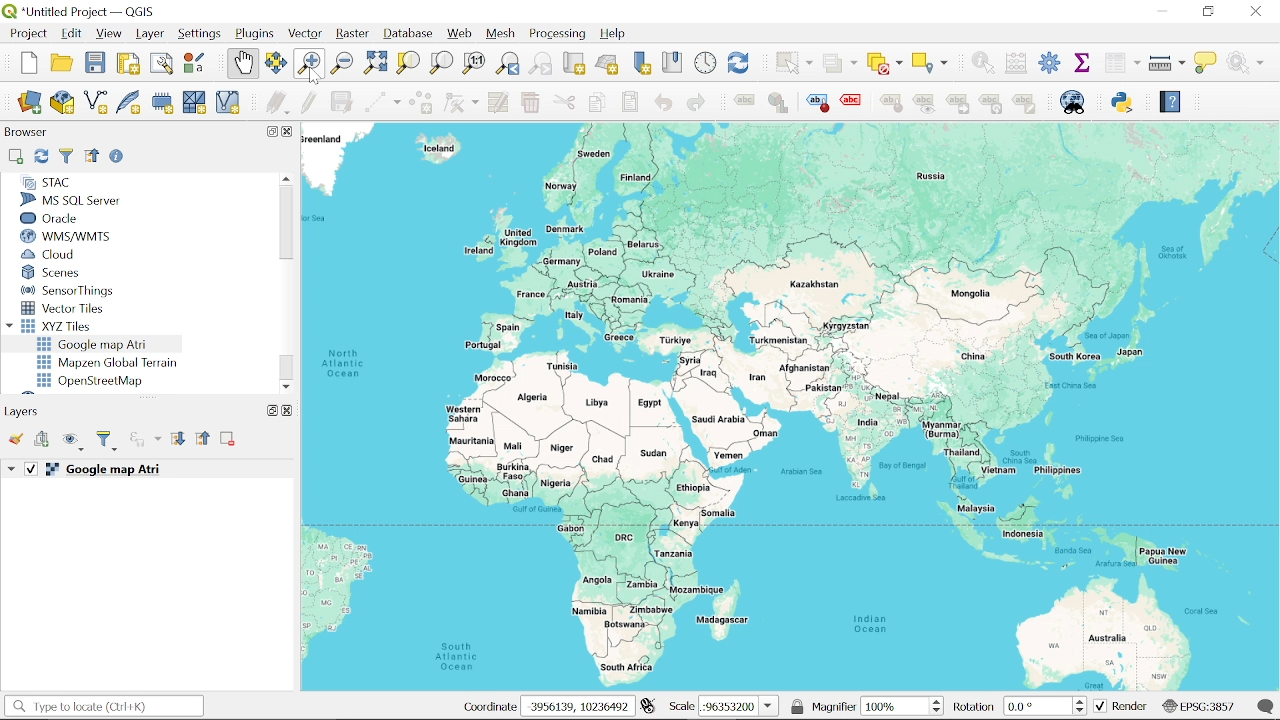 The image size is (1280, 720). Describe the element at coordinates (409, 35) in the screenshot. I see `Database` at that location.